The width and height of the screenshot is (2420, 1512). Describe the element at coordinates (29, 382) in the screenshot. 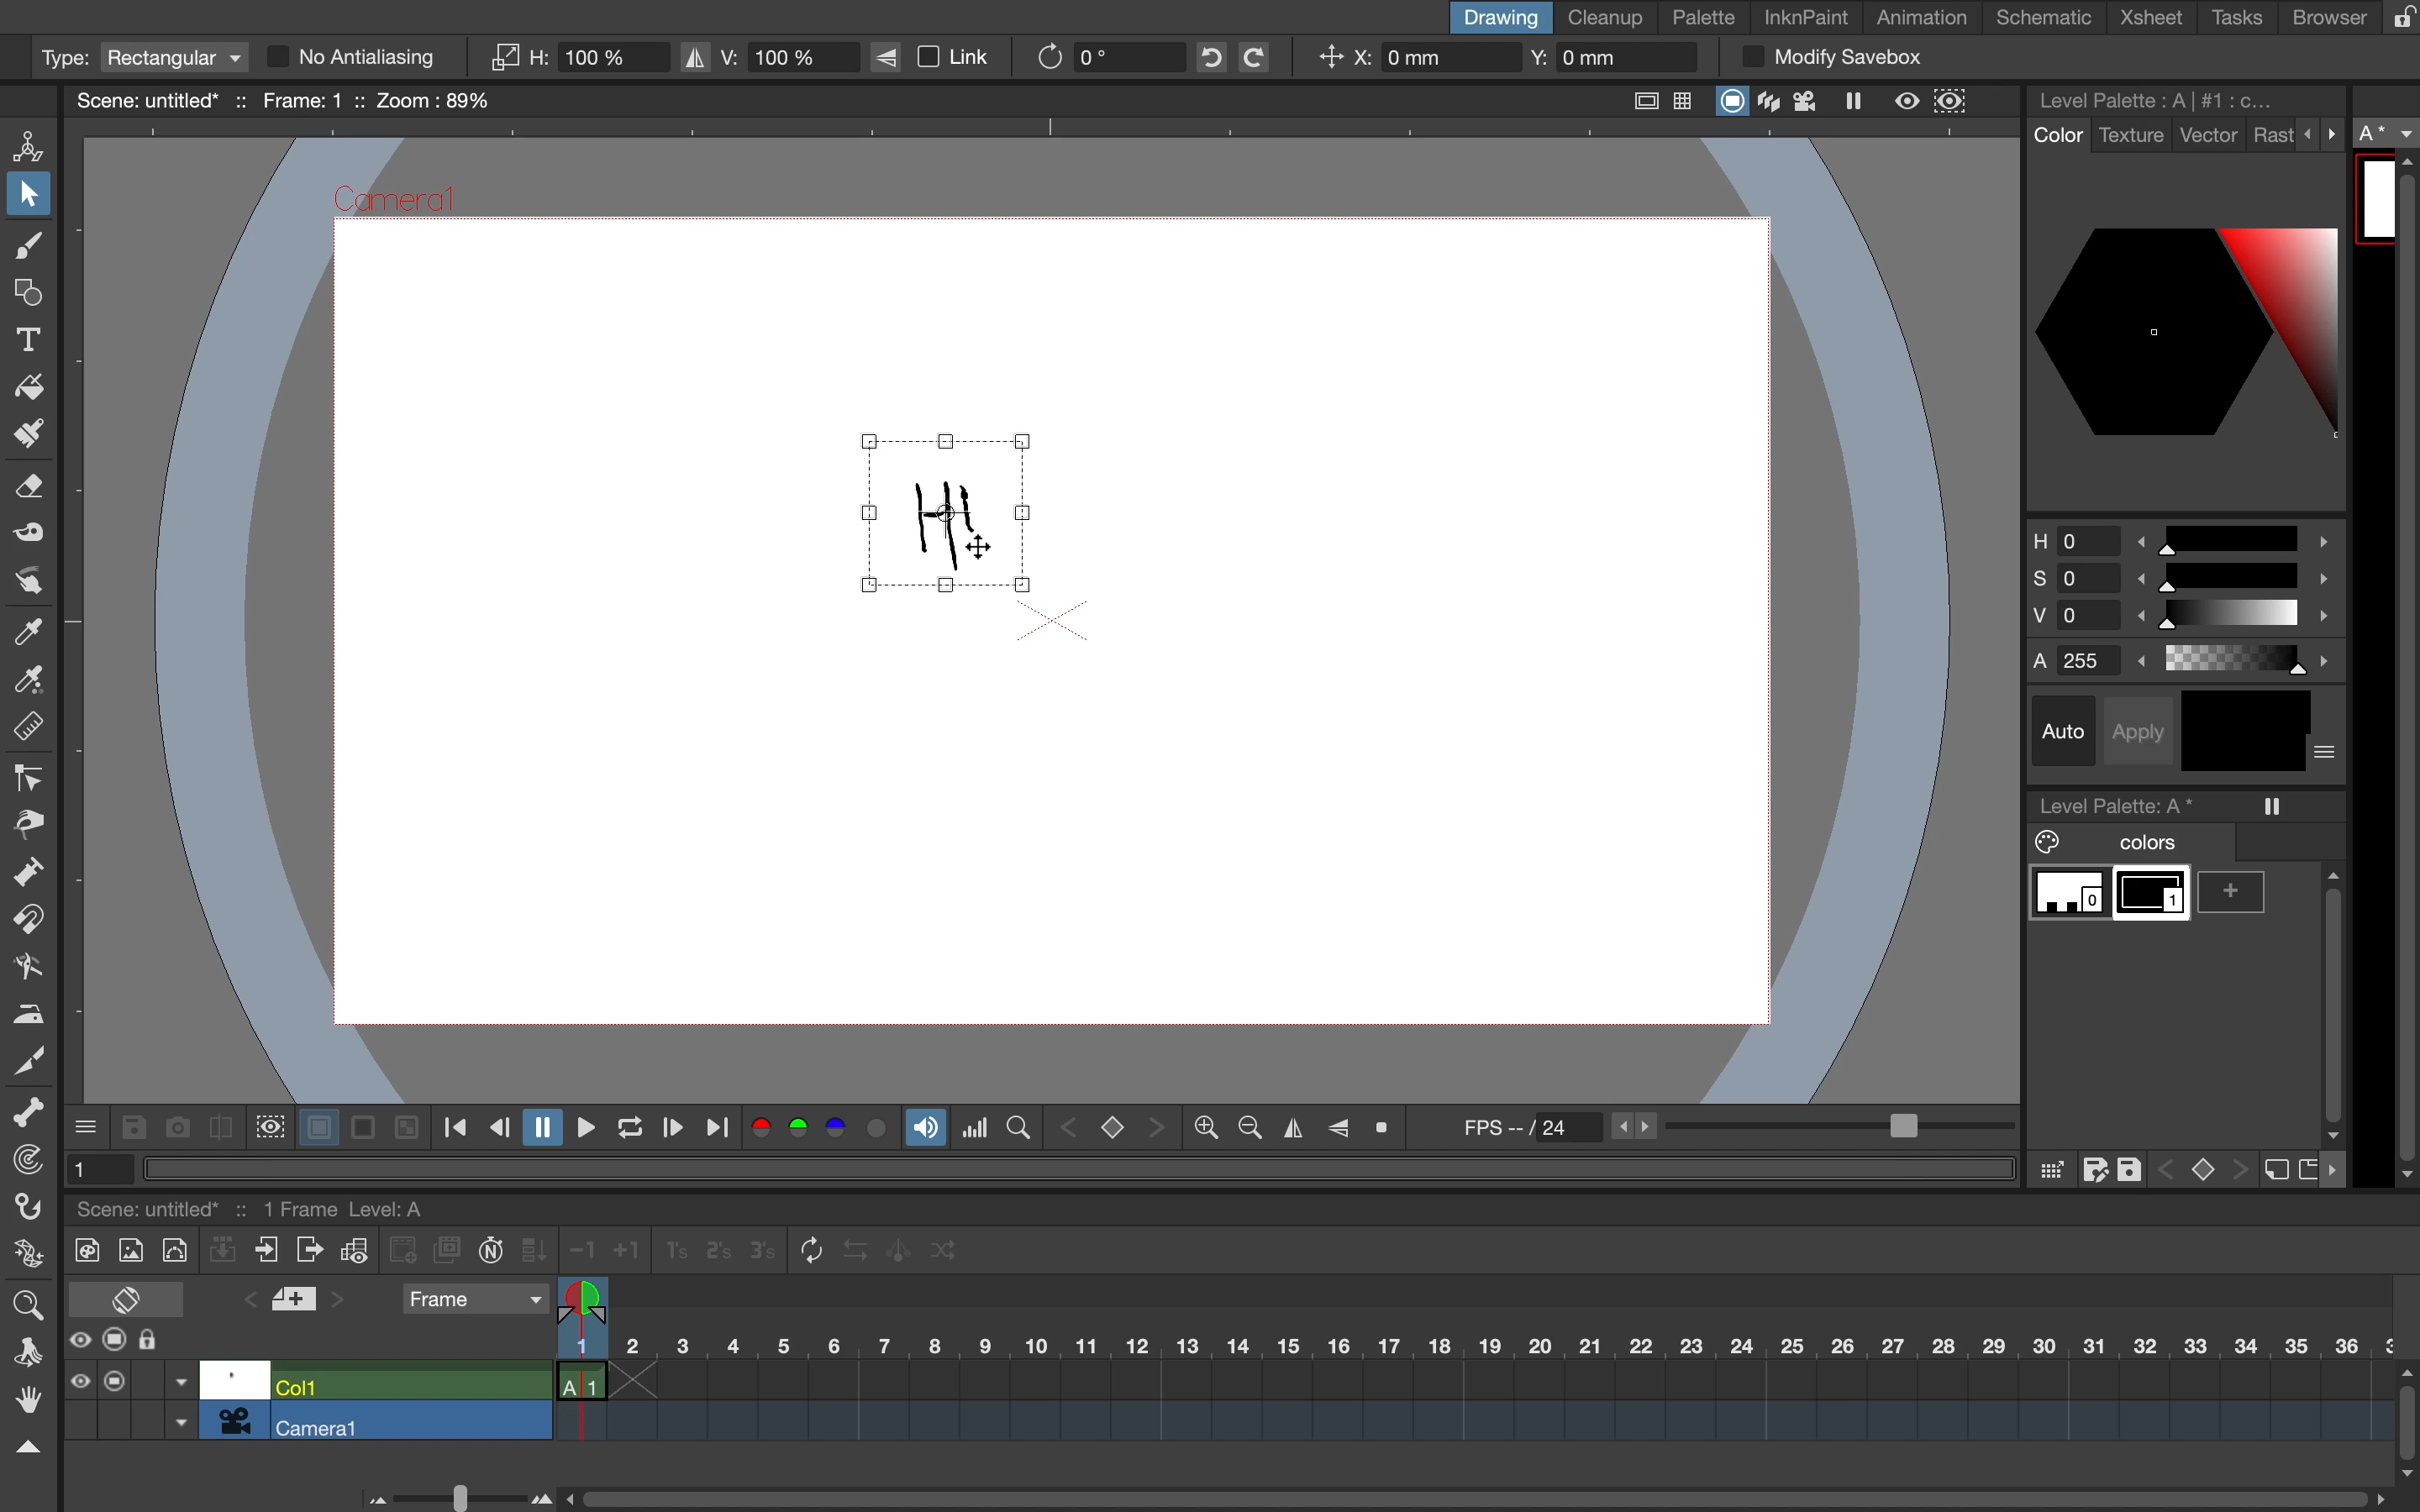

I see `fill tool` at that location.